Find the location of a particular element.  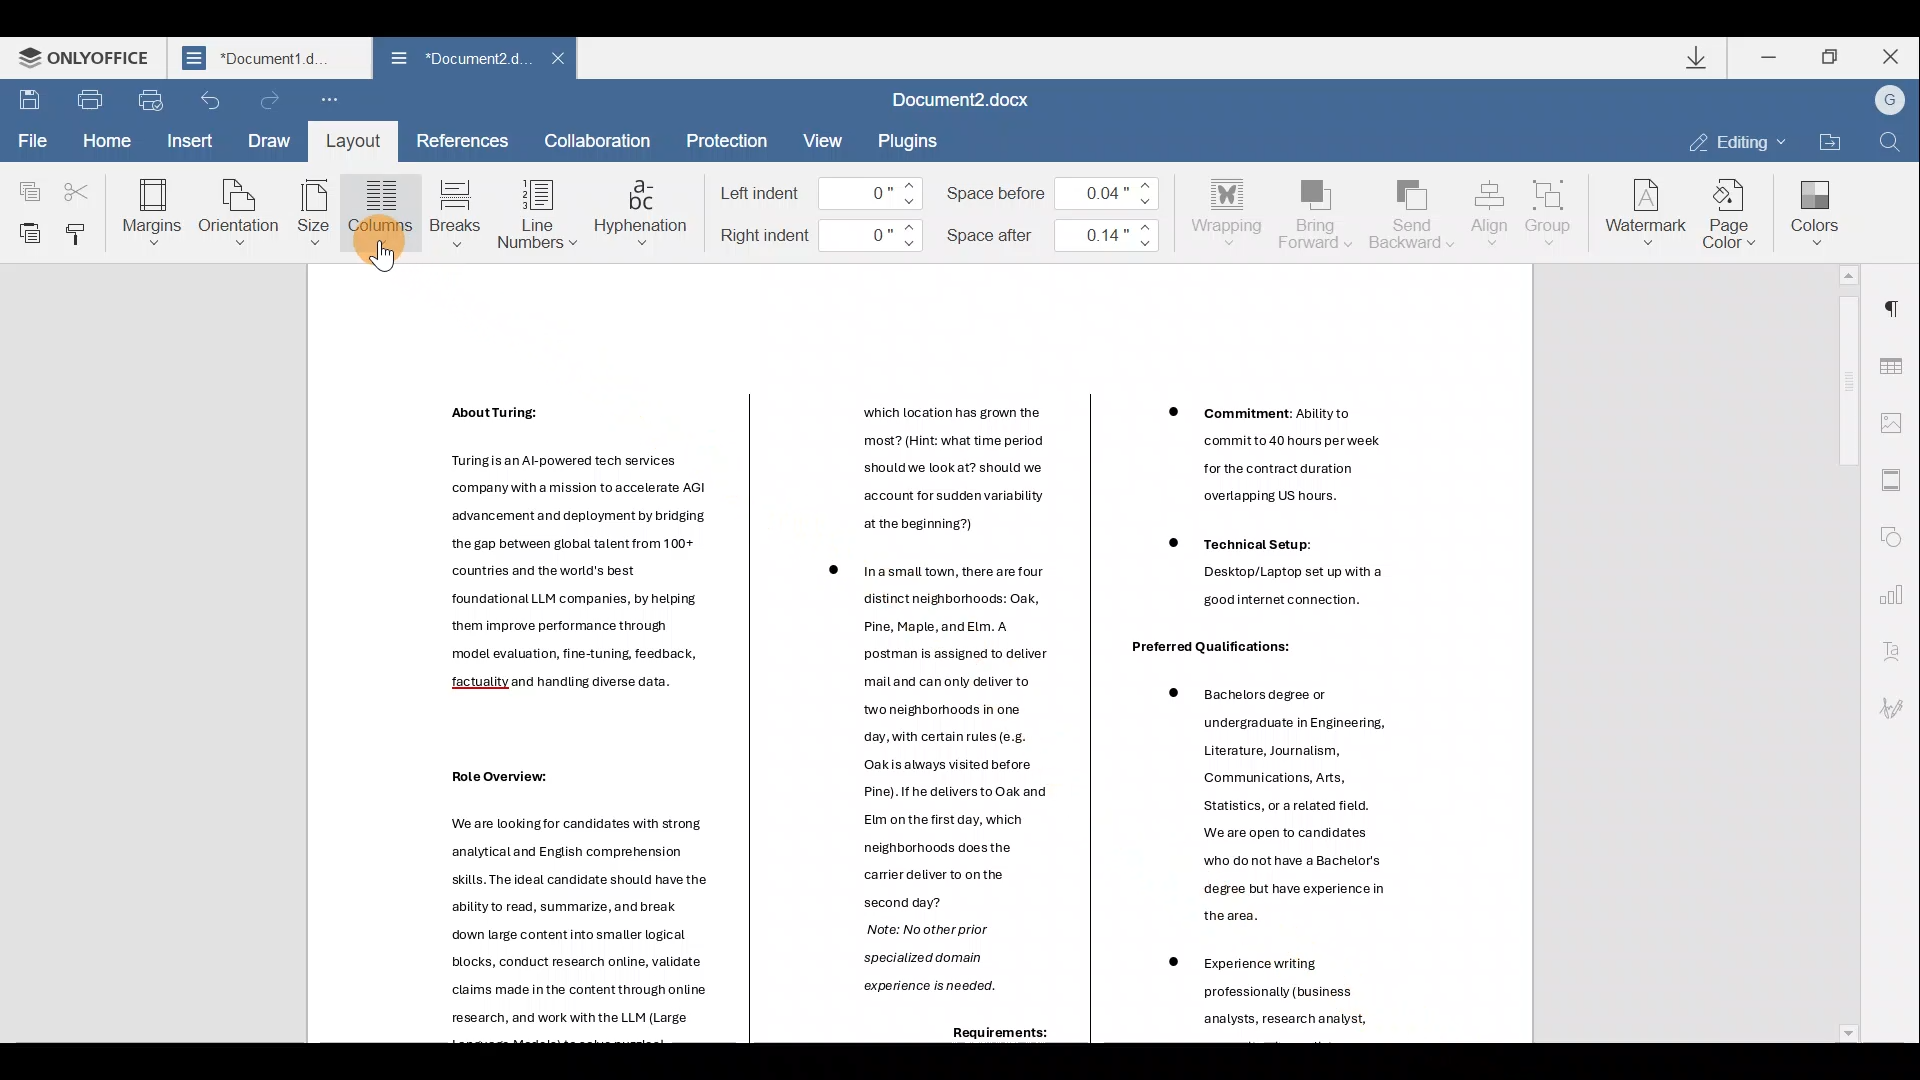

Document2.d is located at coordinates (269, 63).